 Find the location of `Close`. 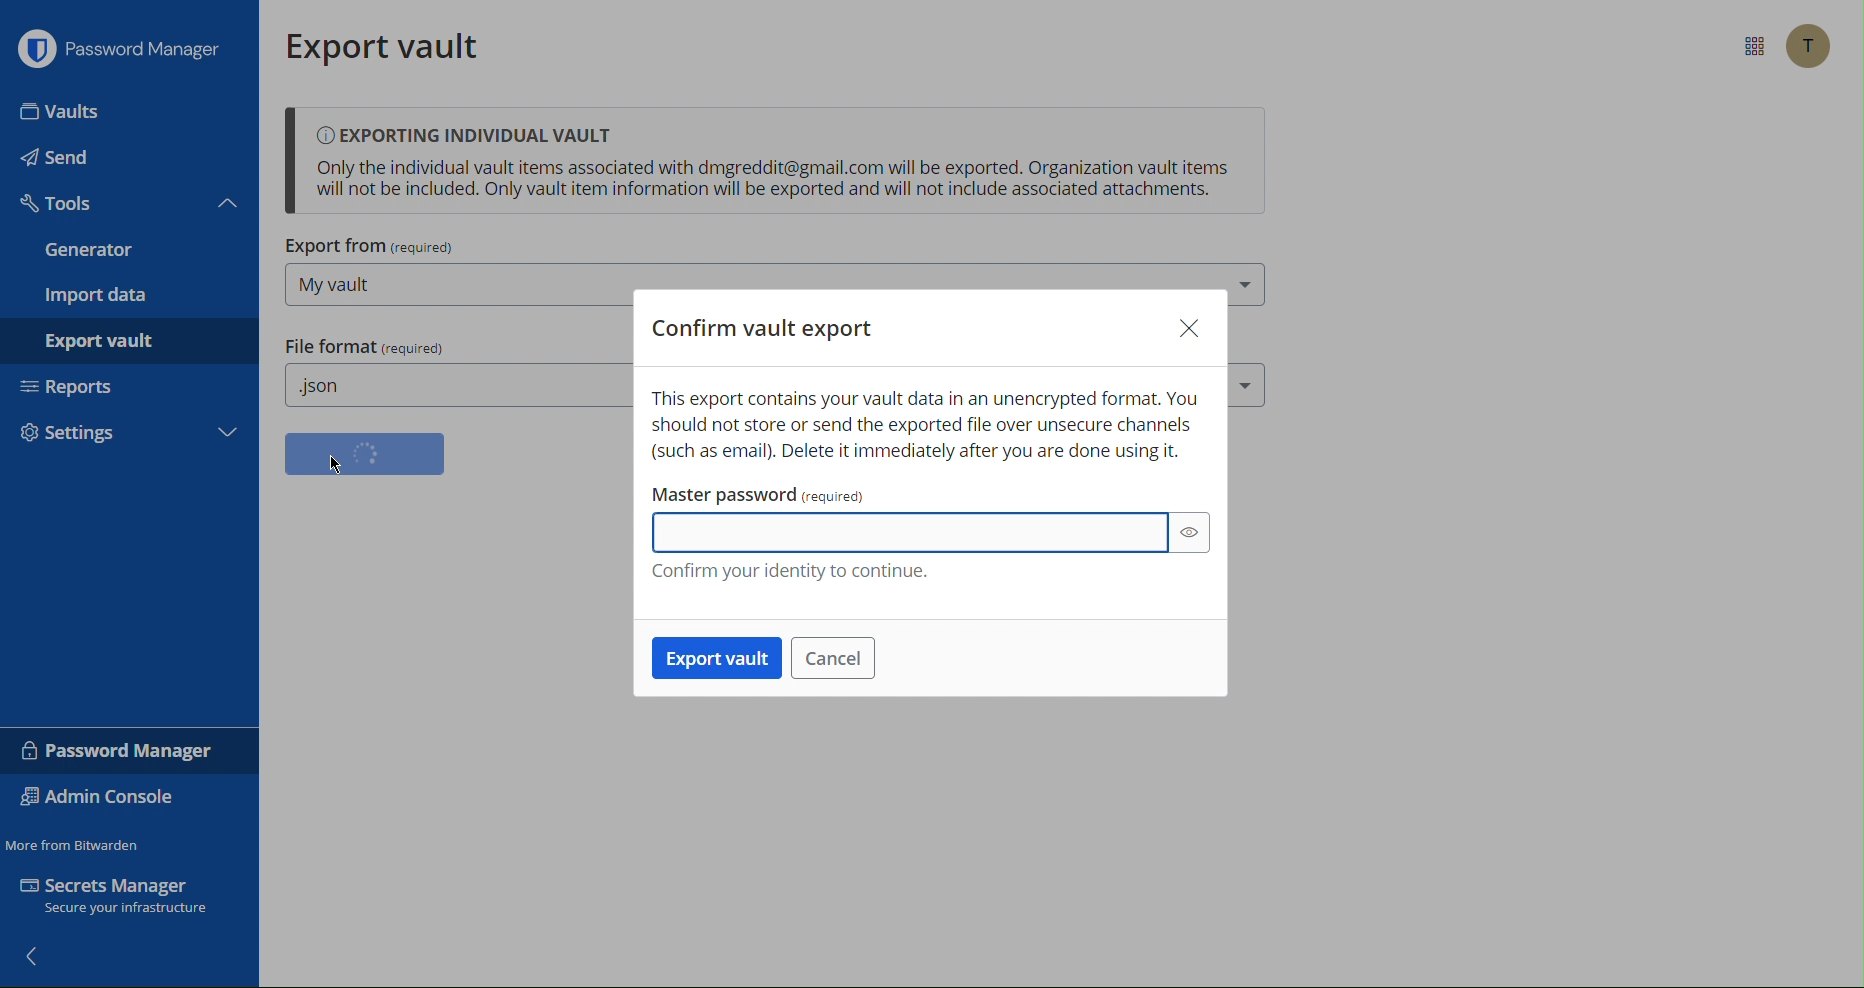

Close is located at coordinates (1189, 325).